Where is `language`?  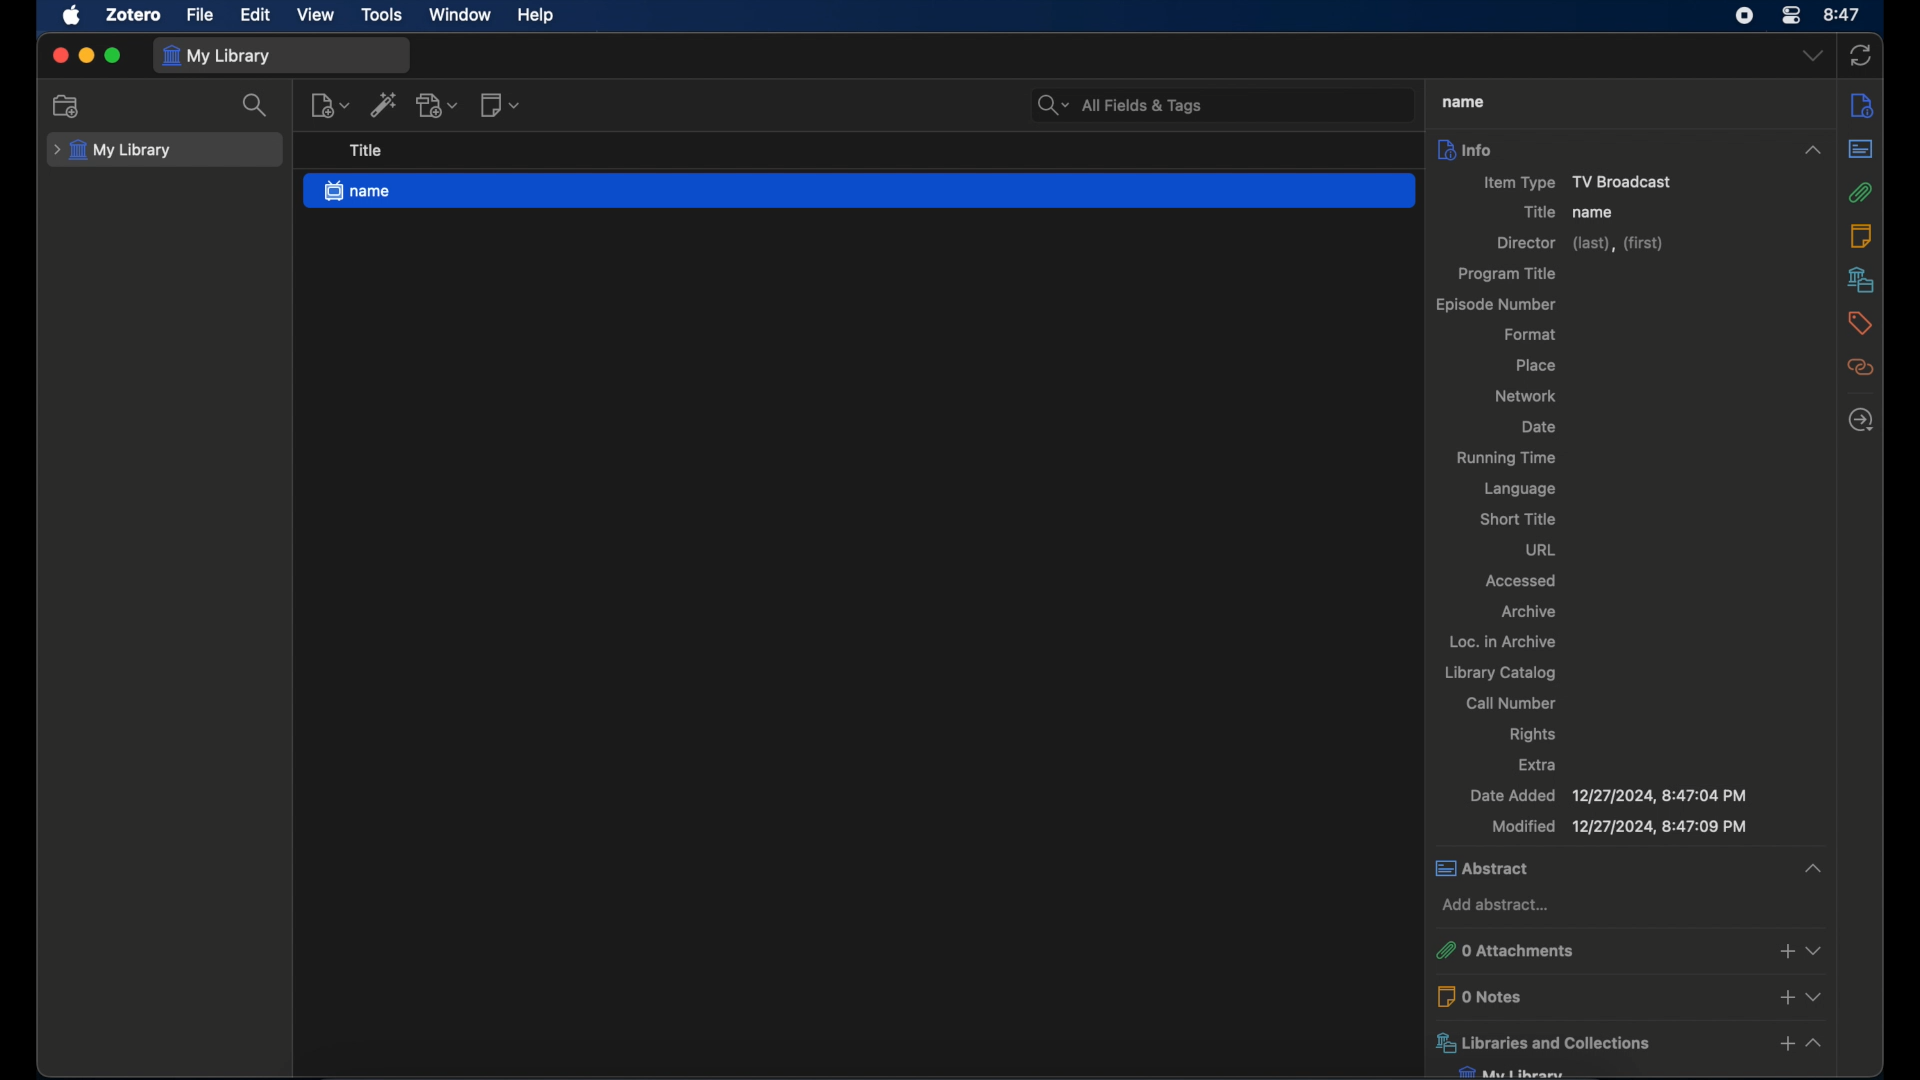
language is located at coordinates (1517, 489).